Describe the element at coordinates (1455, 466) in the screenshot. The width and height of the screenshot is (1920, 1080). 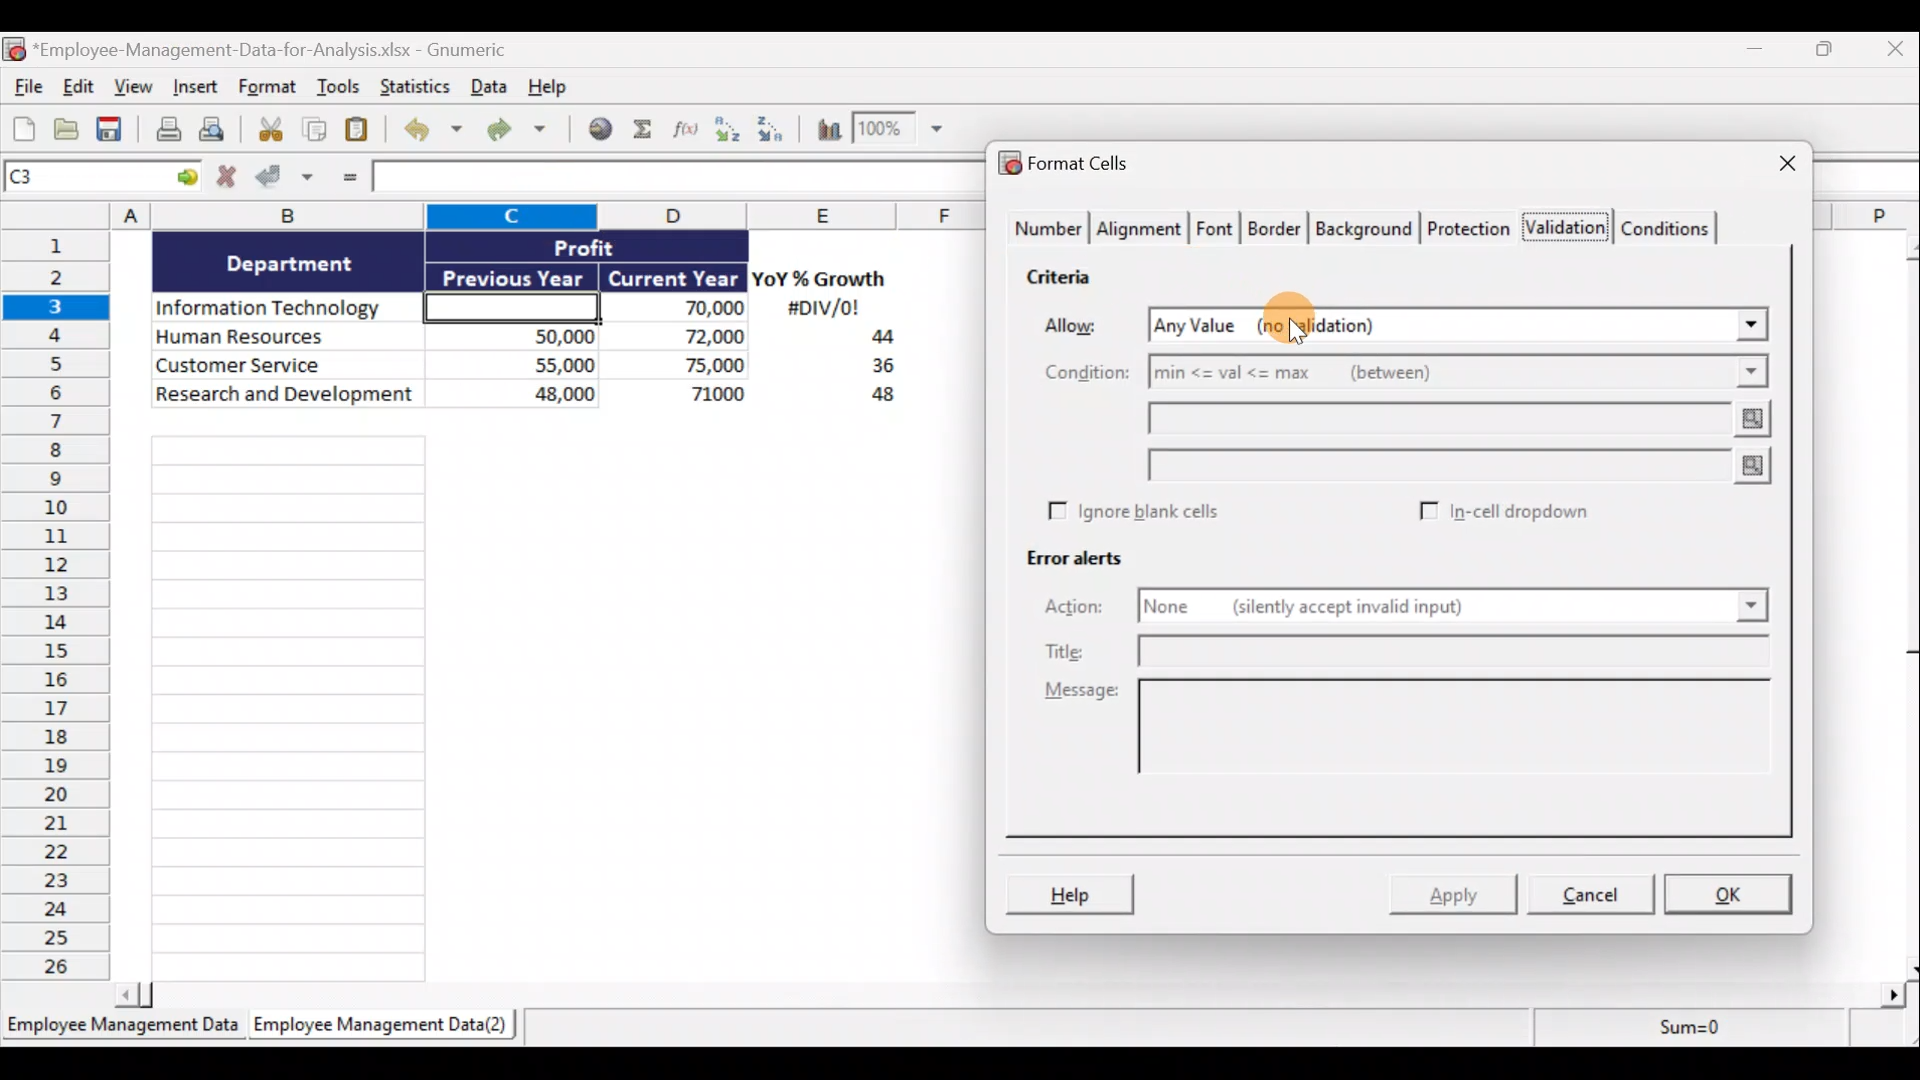
I see `Max value` at that location.